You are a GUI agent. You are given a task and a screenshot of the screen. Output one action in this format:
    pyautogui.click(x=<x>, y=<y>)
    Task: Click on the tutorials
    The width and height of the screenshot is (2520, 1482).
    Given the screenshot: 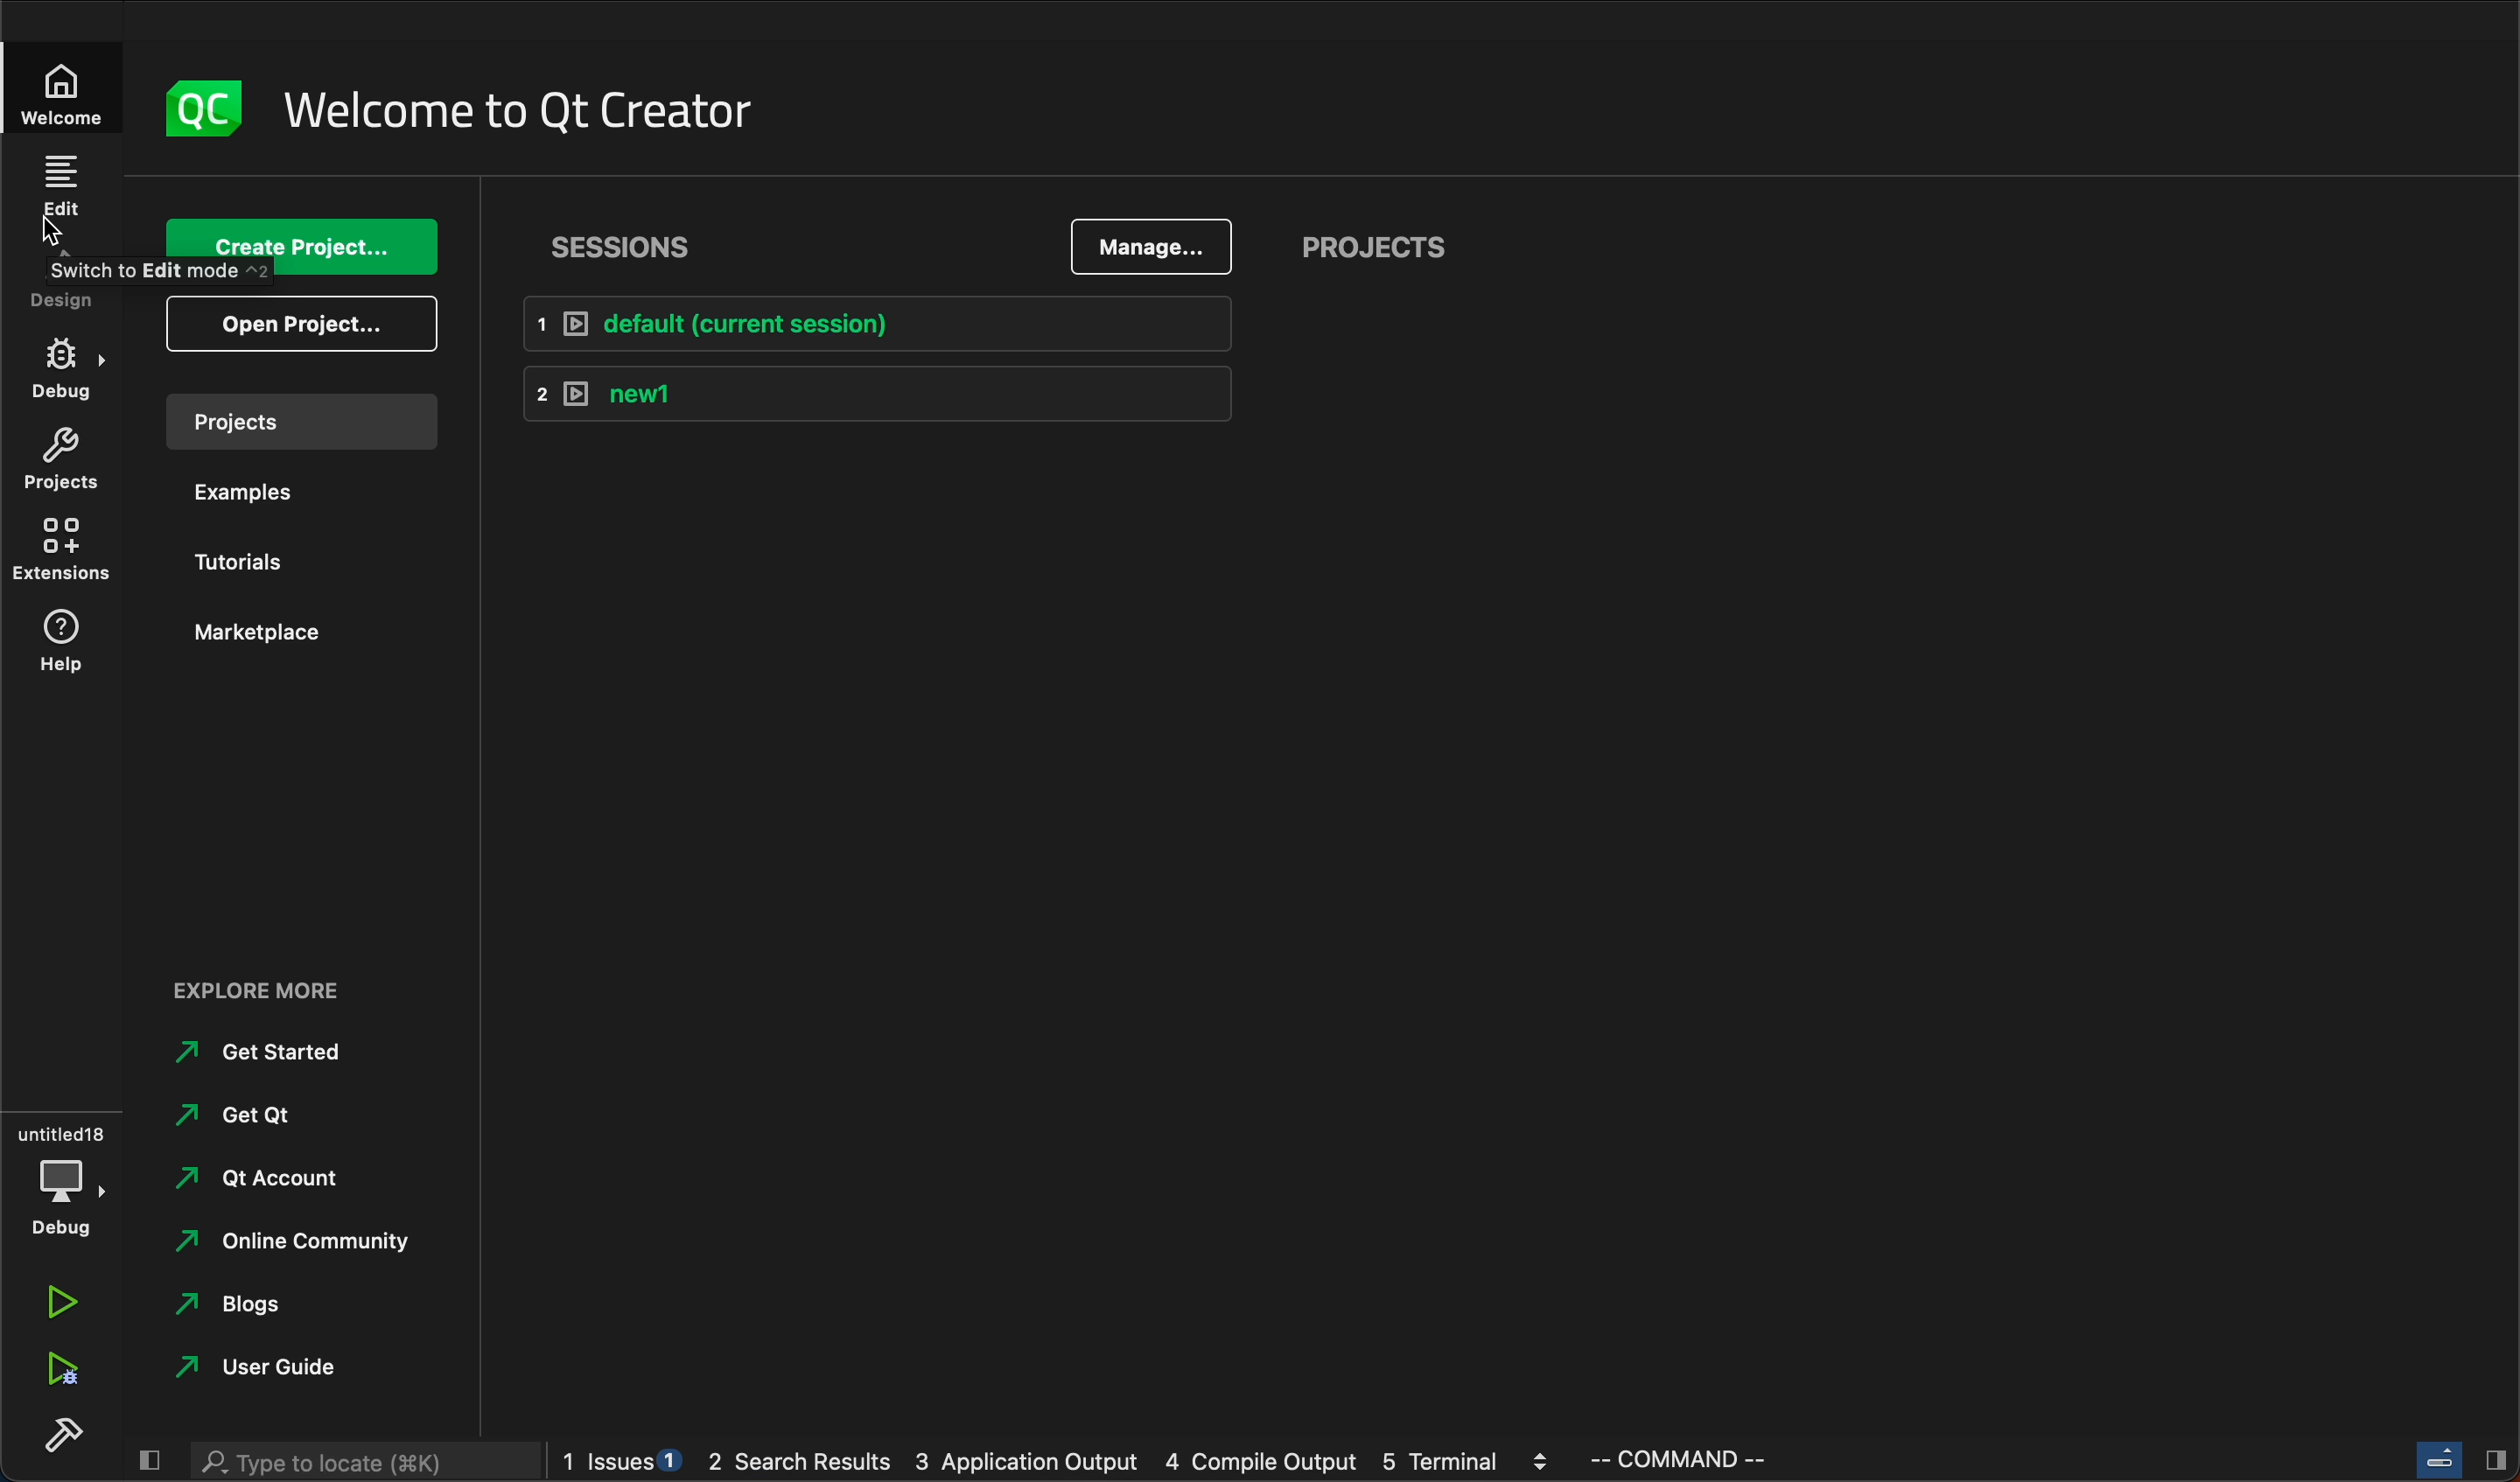 What is the action you would take?
    pyautogui.click(x=248, y=559)
    